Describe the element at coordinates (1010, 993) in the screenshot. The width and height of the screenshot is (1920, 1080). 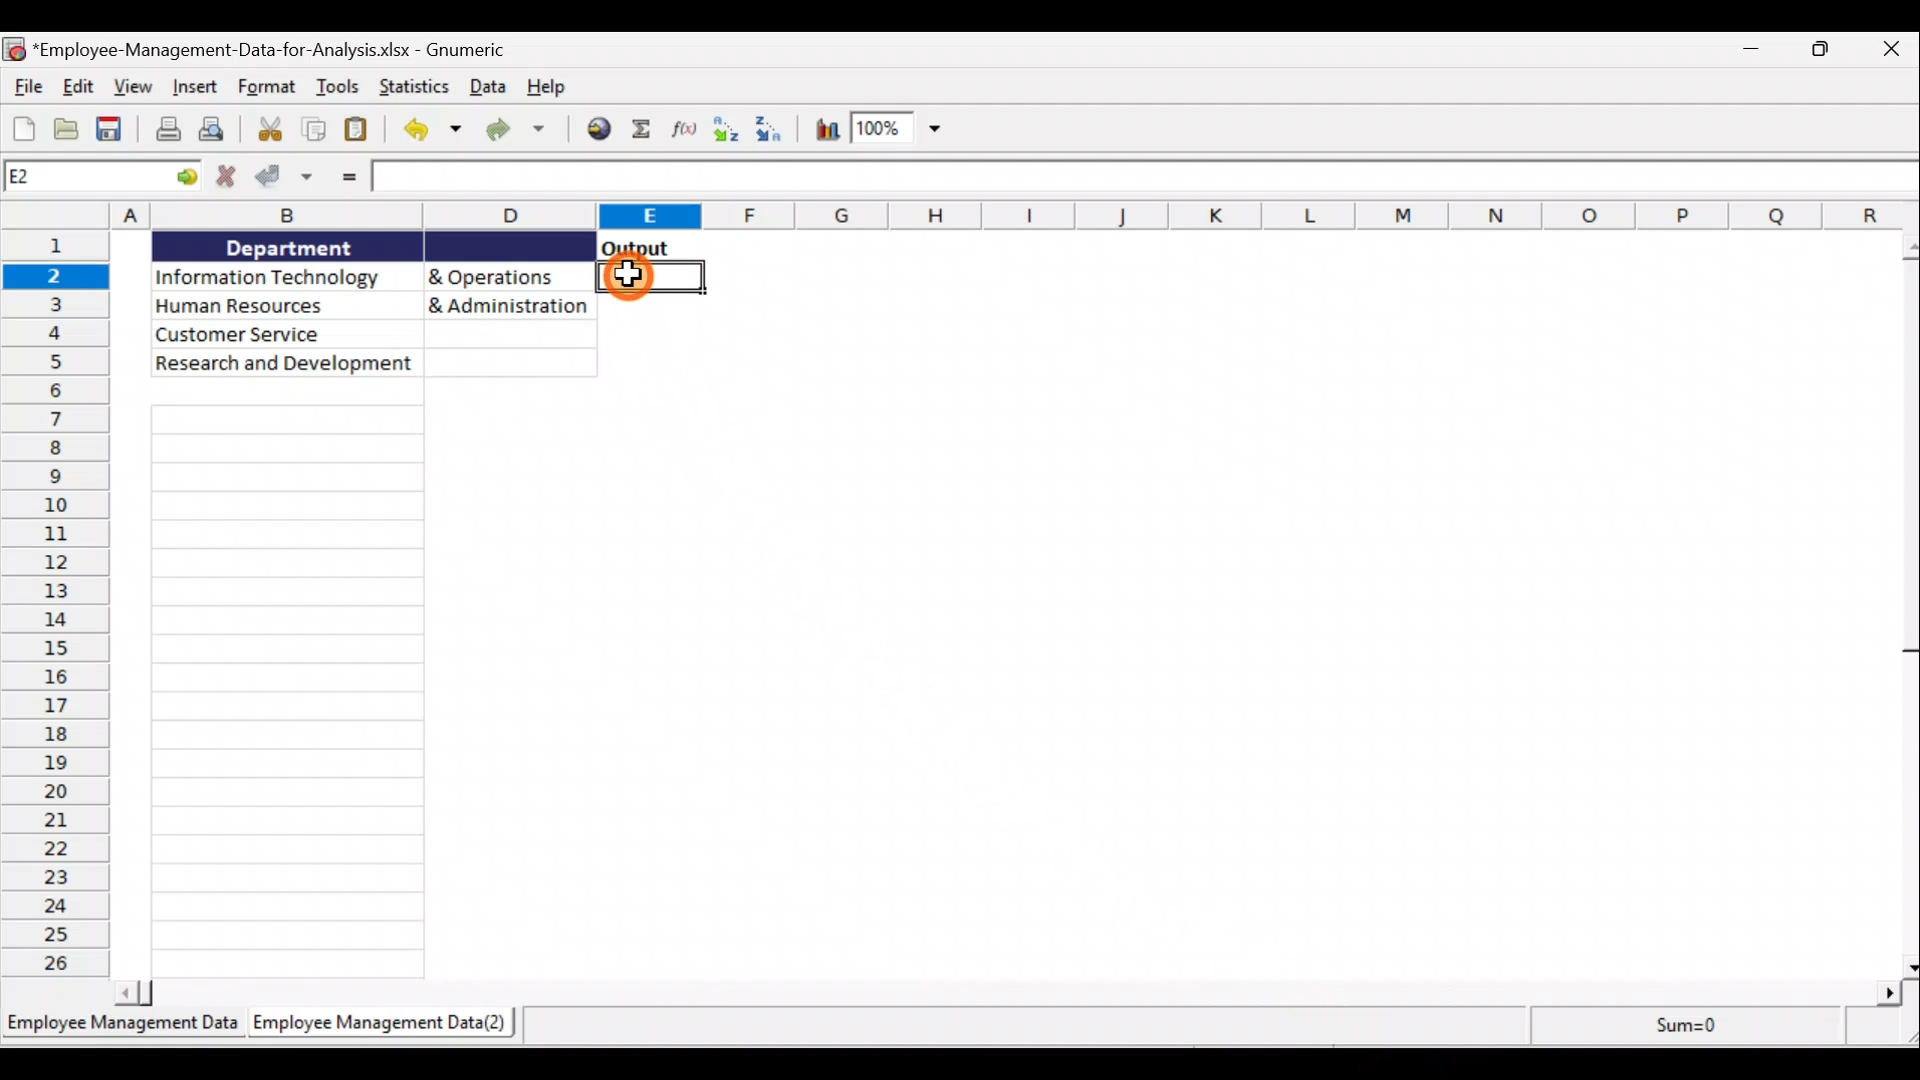
I see `scroll bar` at that location.